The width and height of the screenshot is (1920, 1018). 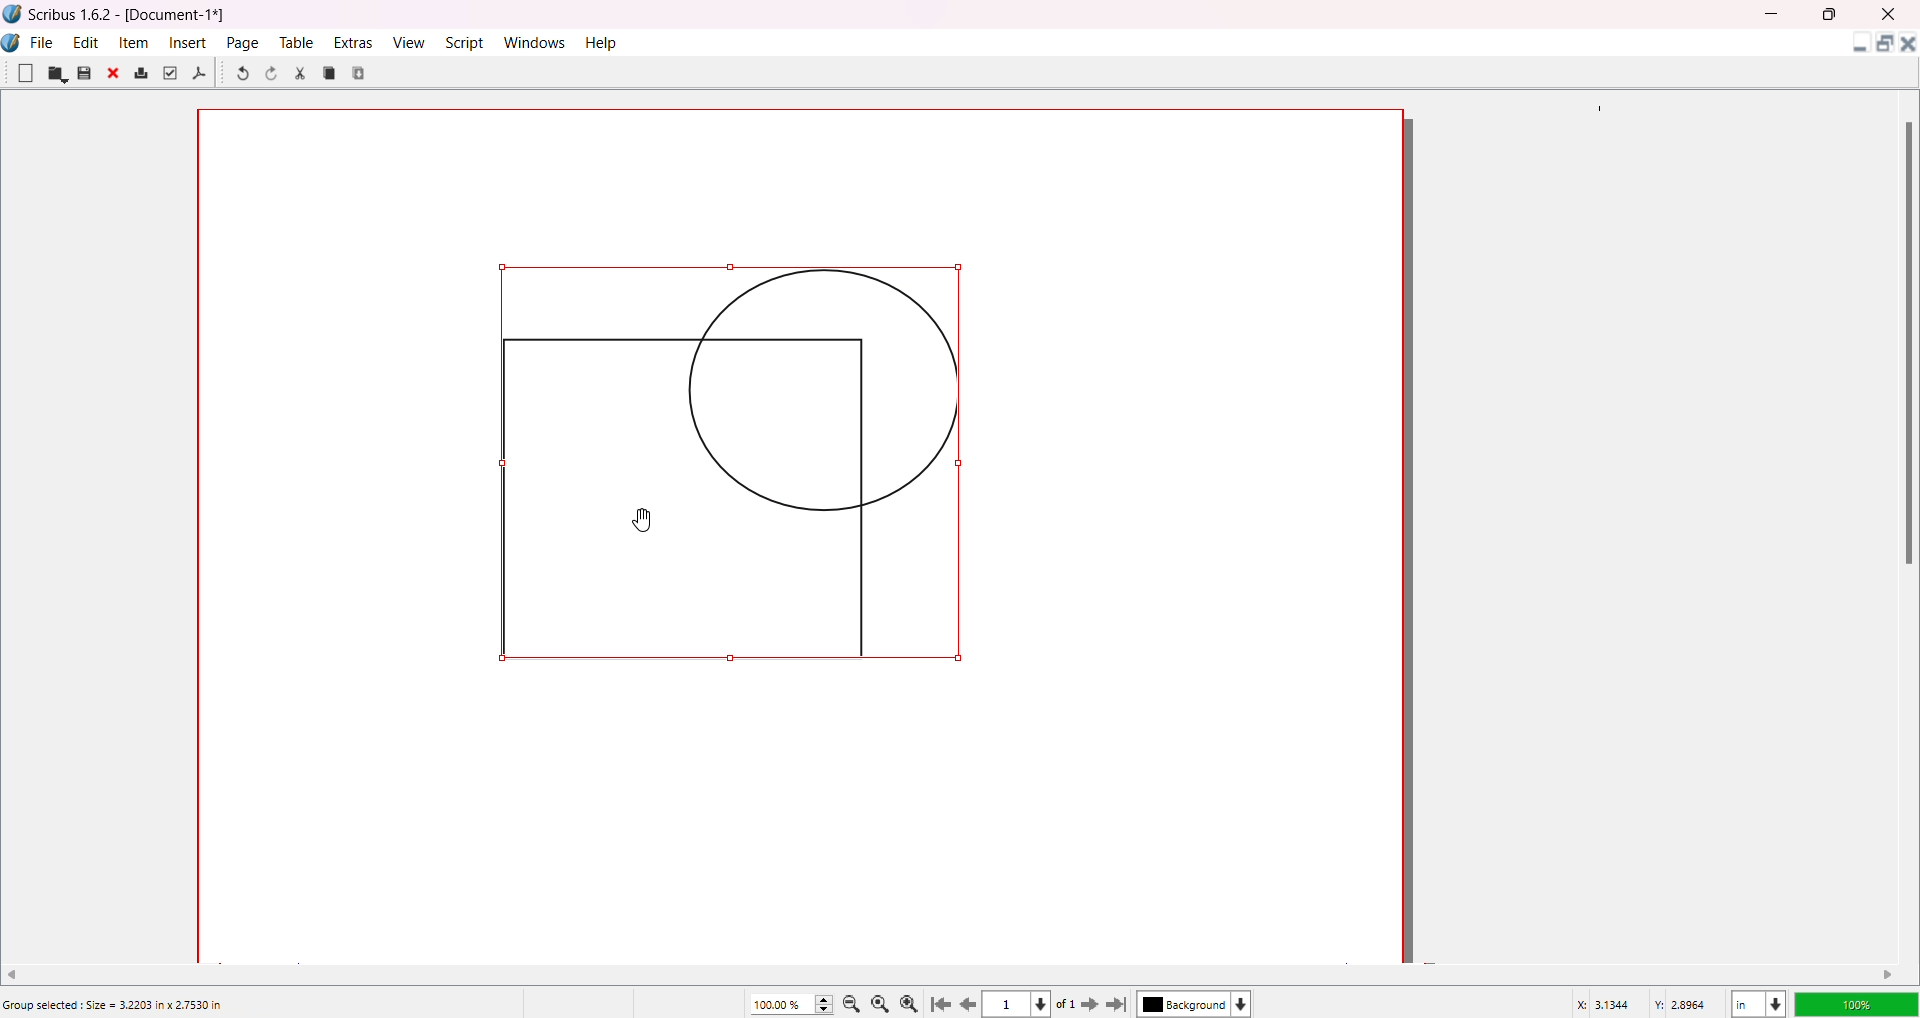 What do you see at coordinates (780, 1003) in the screenshot?
I see `Zoom percentage` at bounding box center [780, 1003].